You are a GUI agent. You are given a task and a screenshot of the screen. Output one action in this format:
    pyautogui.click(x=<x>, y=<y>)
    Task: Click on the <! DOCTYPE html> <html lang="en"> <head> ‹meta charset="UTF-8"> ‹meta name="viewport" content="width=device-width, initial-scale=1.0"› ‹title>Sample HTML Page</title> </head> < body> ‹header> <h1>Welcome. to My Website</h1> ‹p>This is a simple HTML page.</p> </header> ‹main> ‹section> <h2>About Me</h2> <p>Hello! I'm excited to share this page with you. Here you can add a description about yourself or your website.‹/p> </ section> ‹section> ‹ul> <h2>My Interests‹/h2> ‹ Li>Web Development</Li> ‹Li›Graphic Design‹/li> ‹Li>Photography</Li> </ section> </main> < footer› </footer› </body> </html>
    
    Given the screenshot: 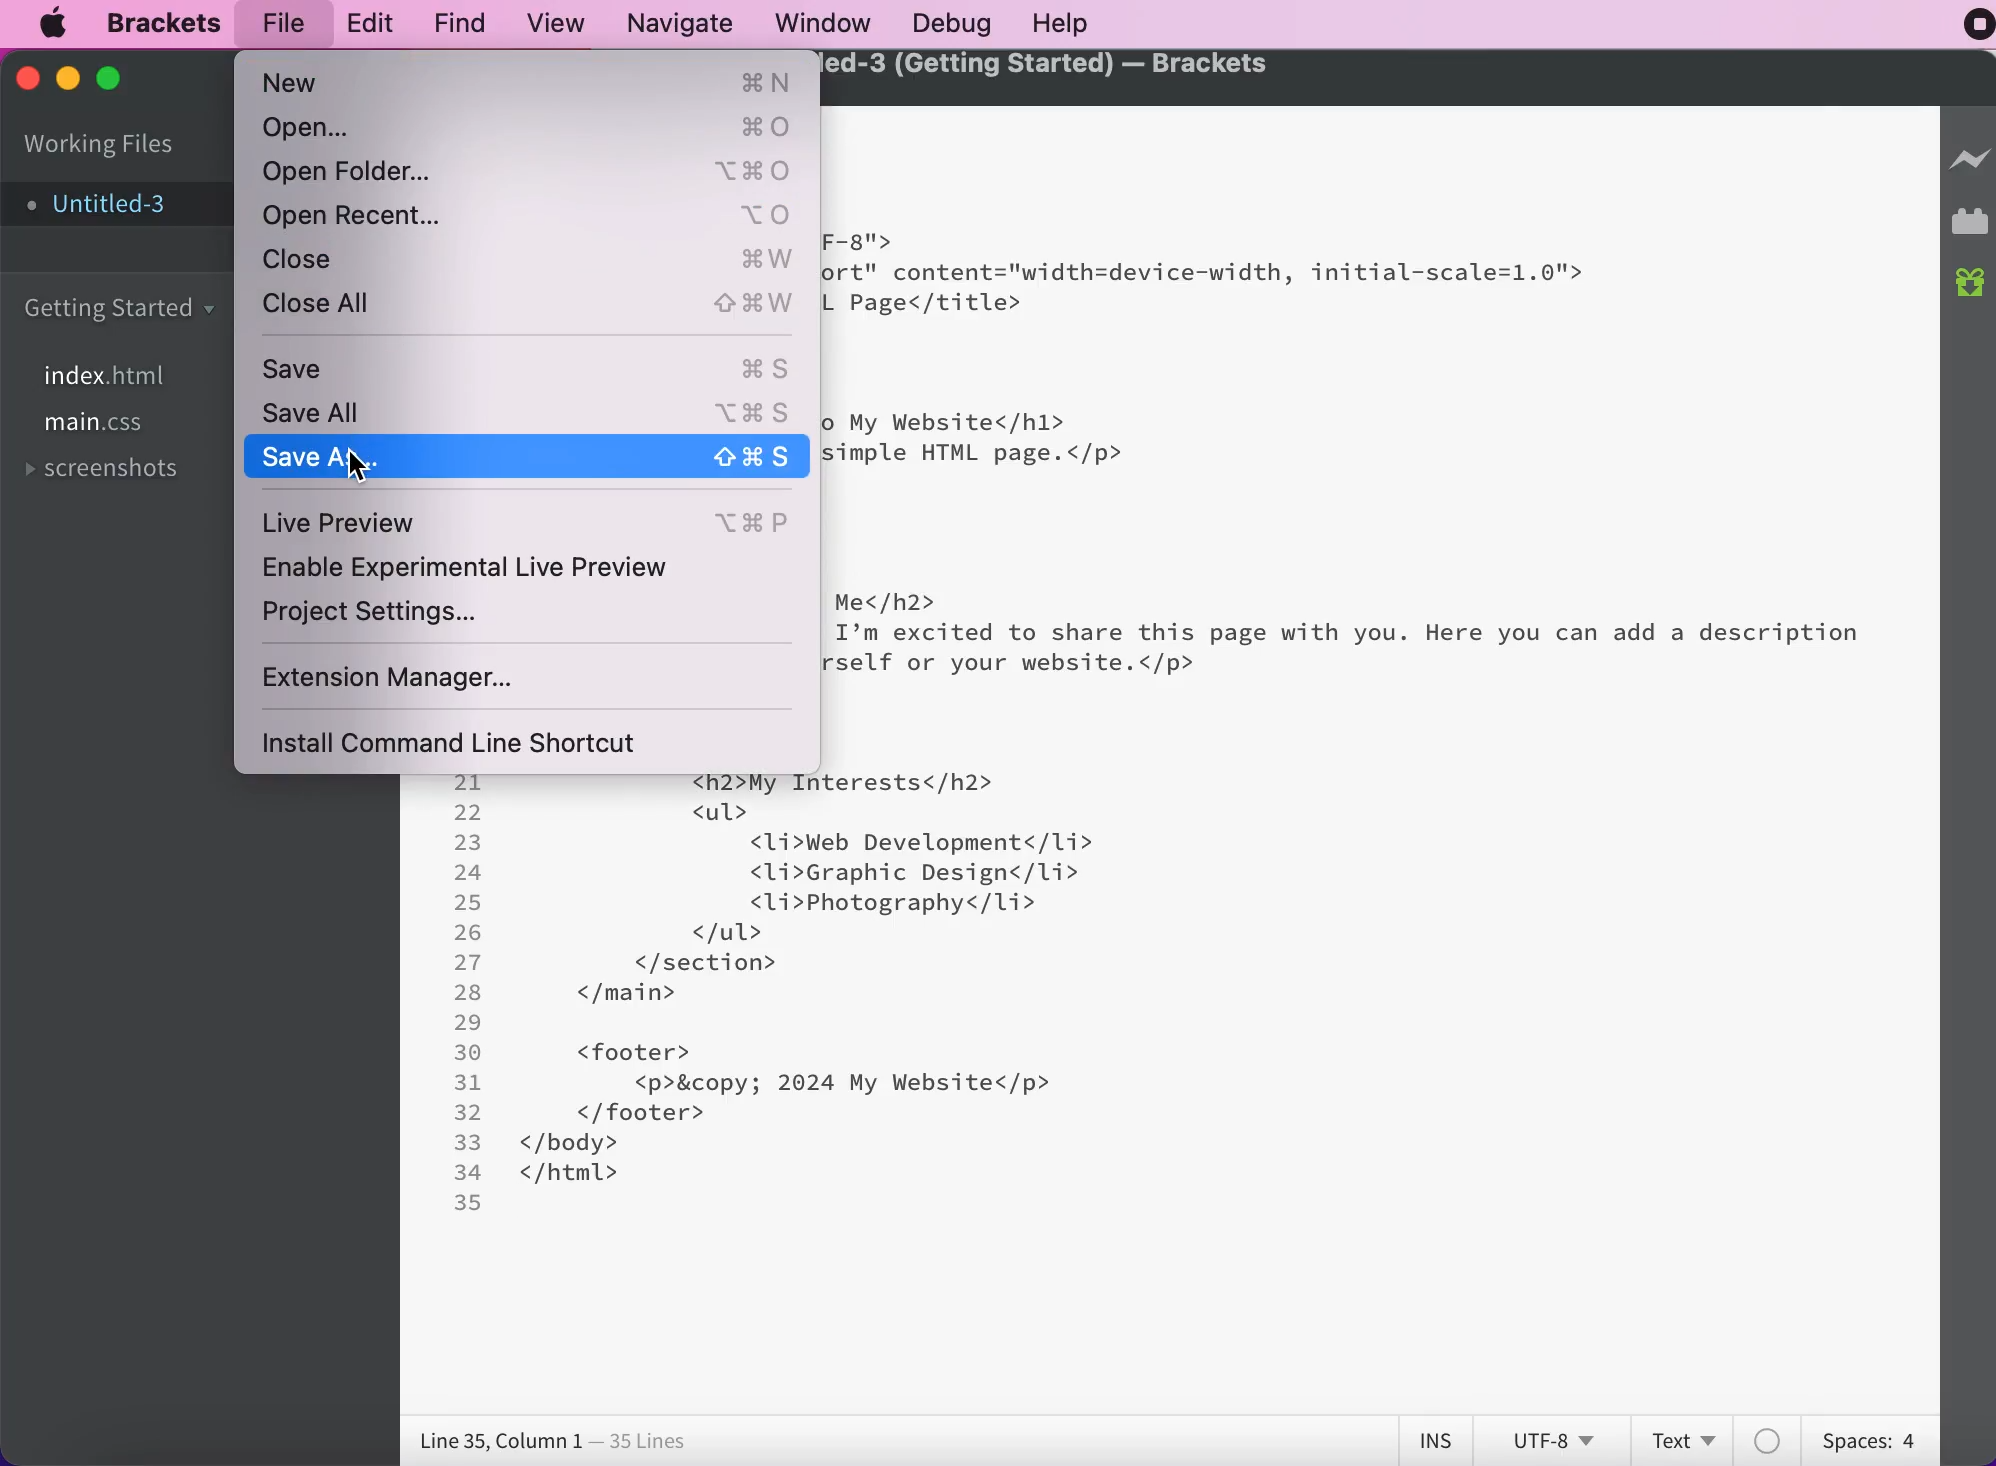 What is the action you would take?
    pyautogui.click(x=1344, y=685)
    